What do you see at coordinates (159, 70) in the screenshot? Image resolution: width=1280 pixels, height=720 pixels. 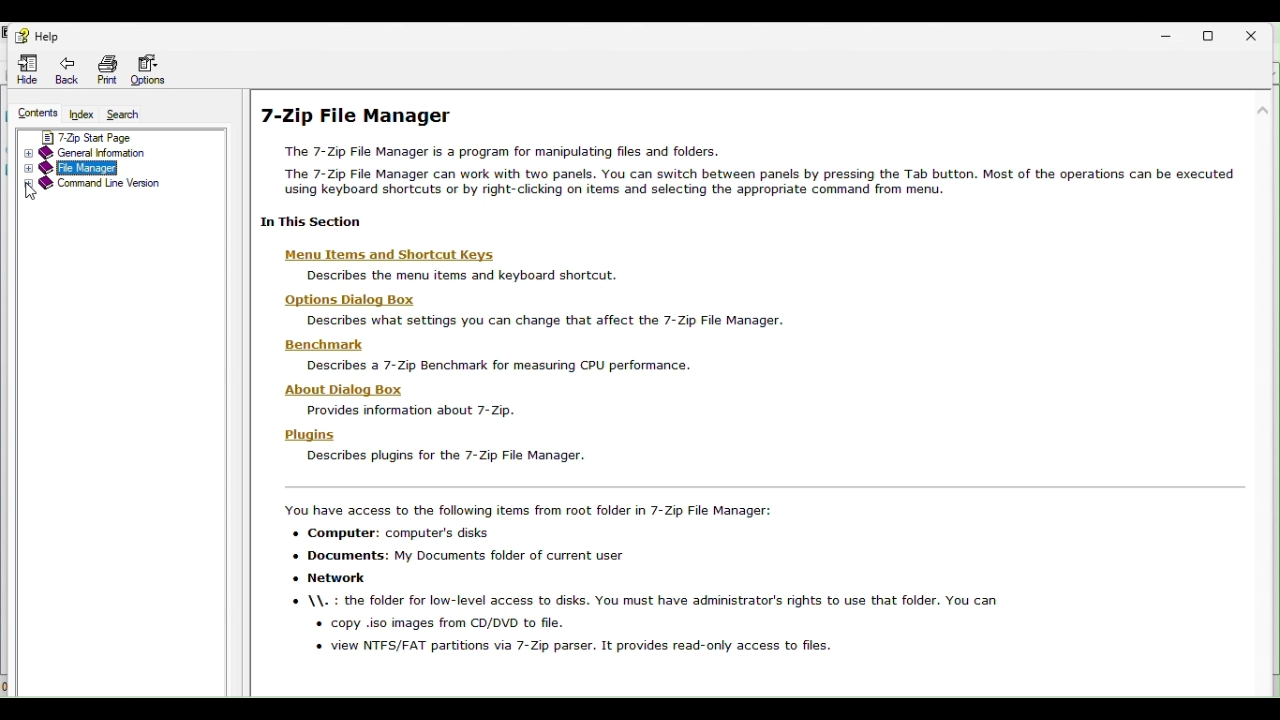 I see `Options` at bounding box center [159, 70].